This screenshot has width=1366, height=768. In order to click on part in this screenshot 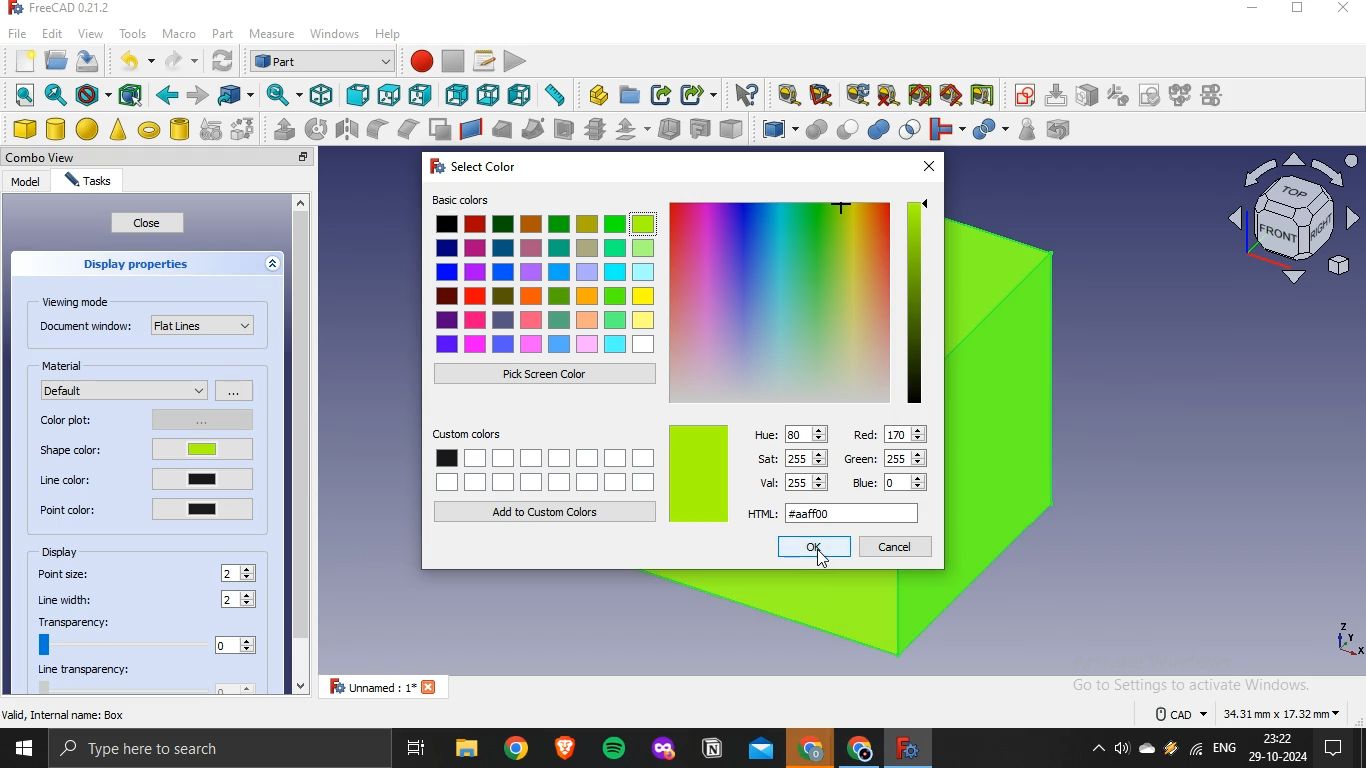, I will do `click(221, 32)`.